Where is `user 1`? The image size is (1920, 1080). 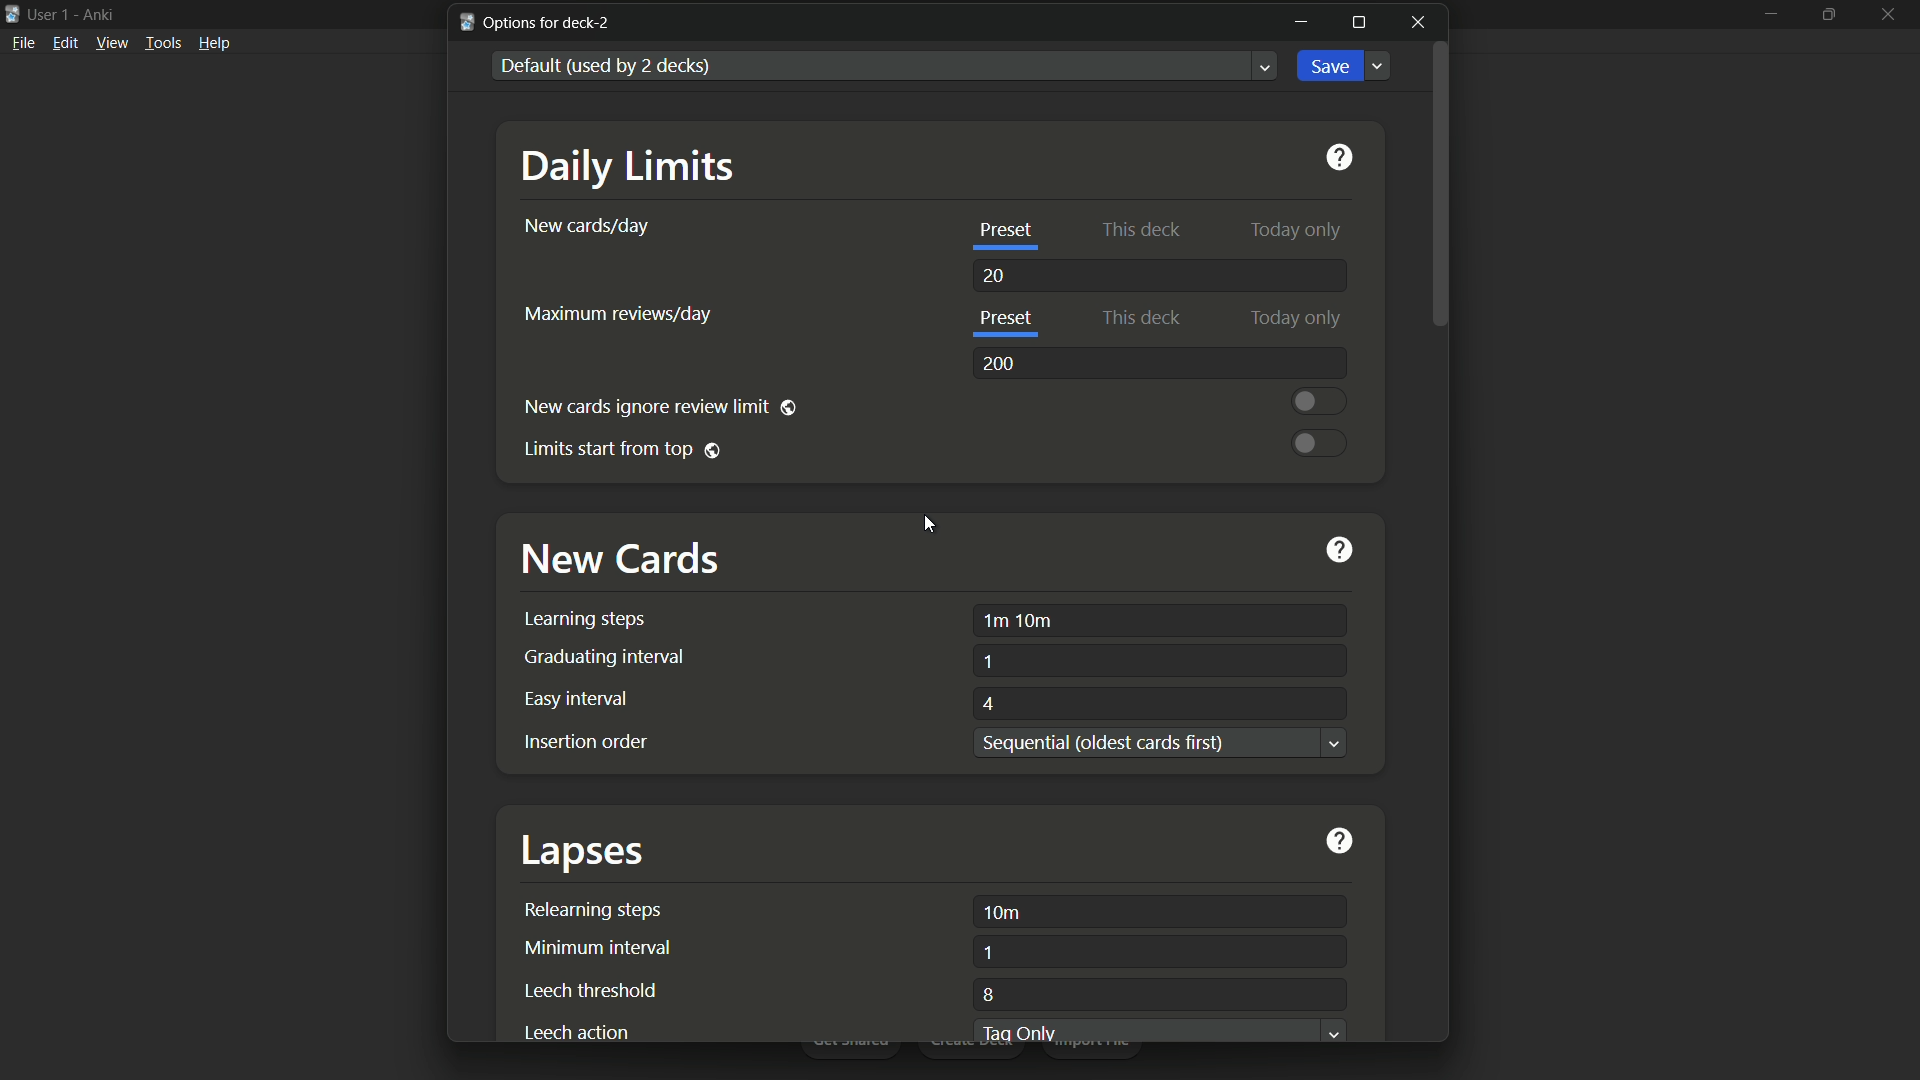 user 1 is located at coordinates (50, 15).